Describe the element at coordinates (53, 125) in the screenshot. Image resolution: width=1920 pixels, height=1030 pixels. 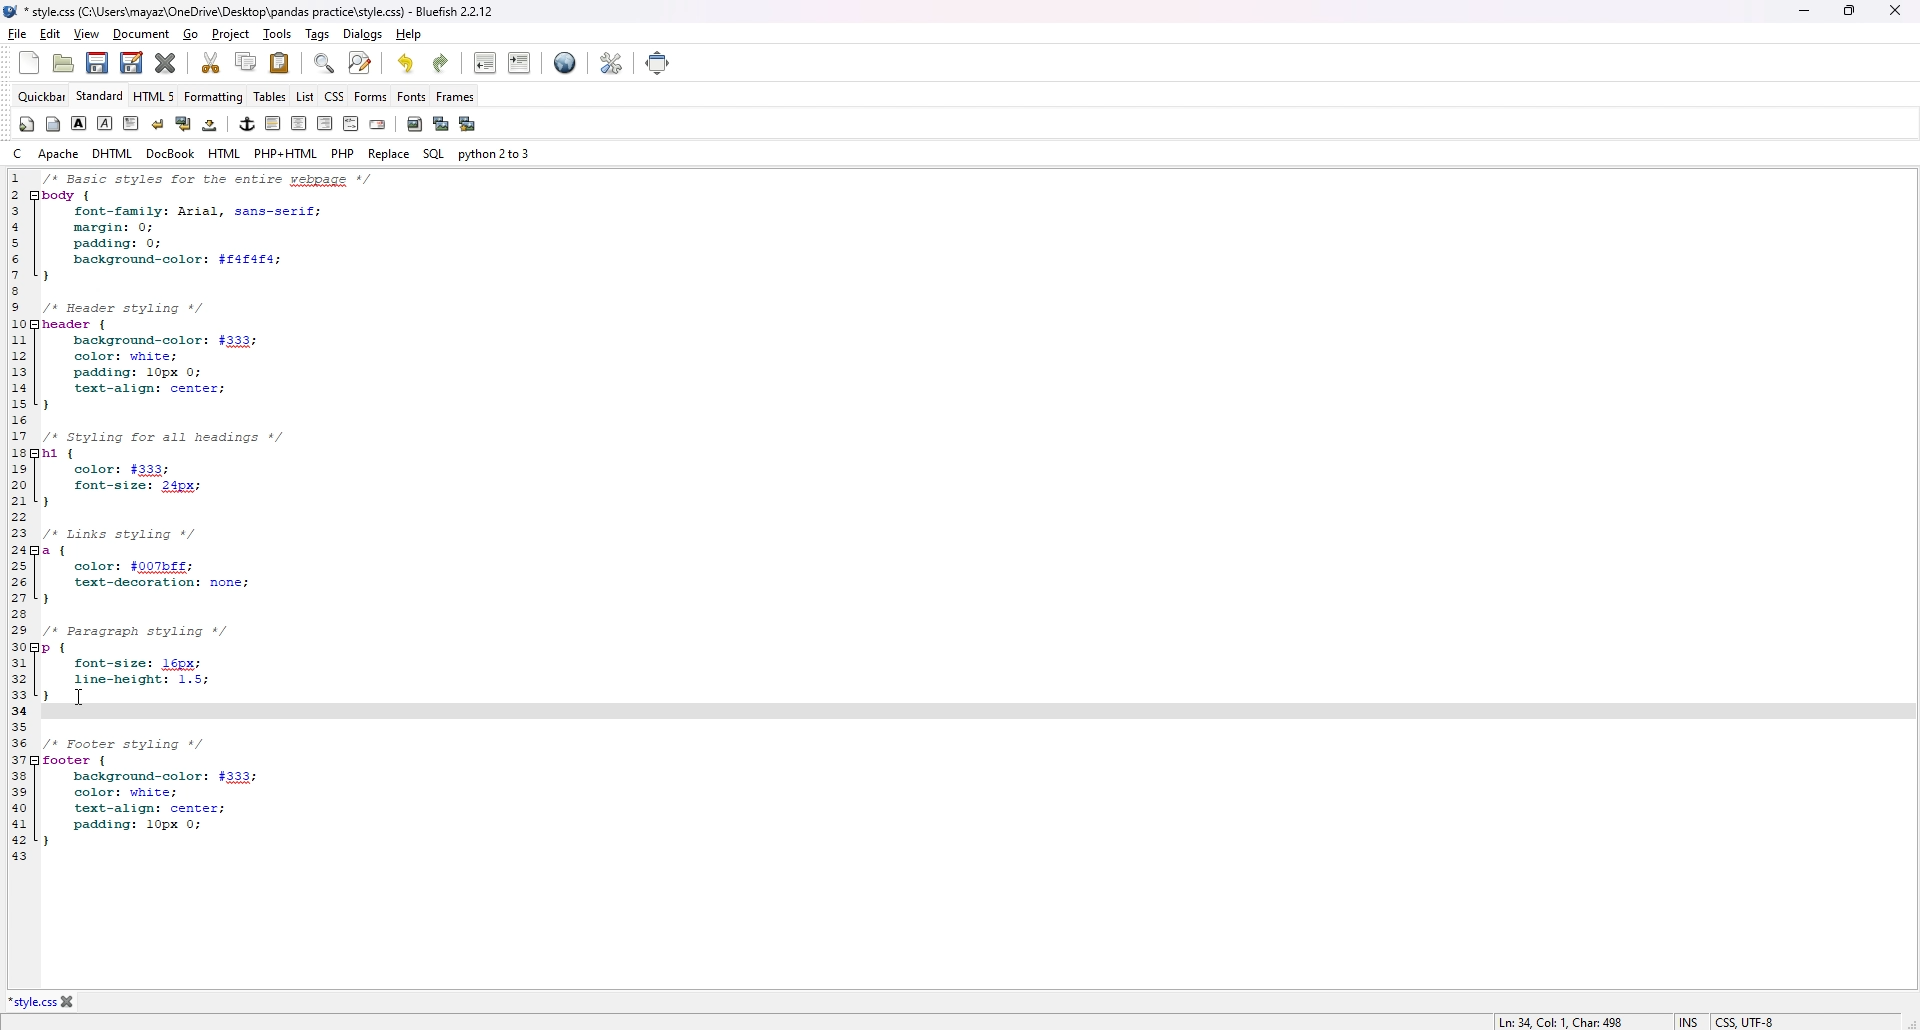
I see `body` at that location.